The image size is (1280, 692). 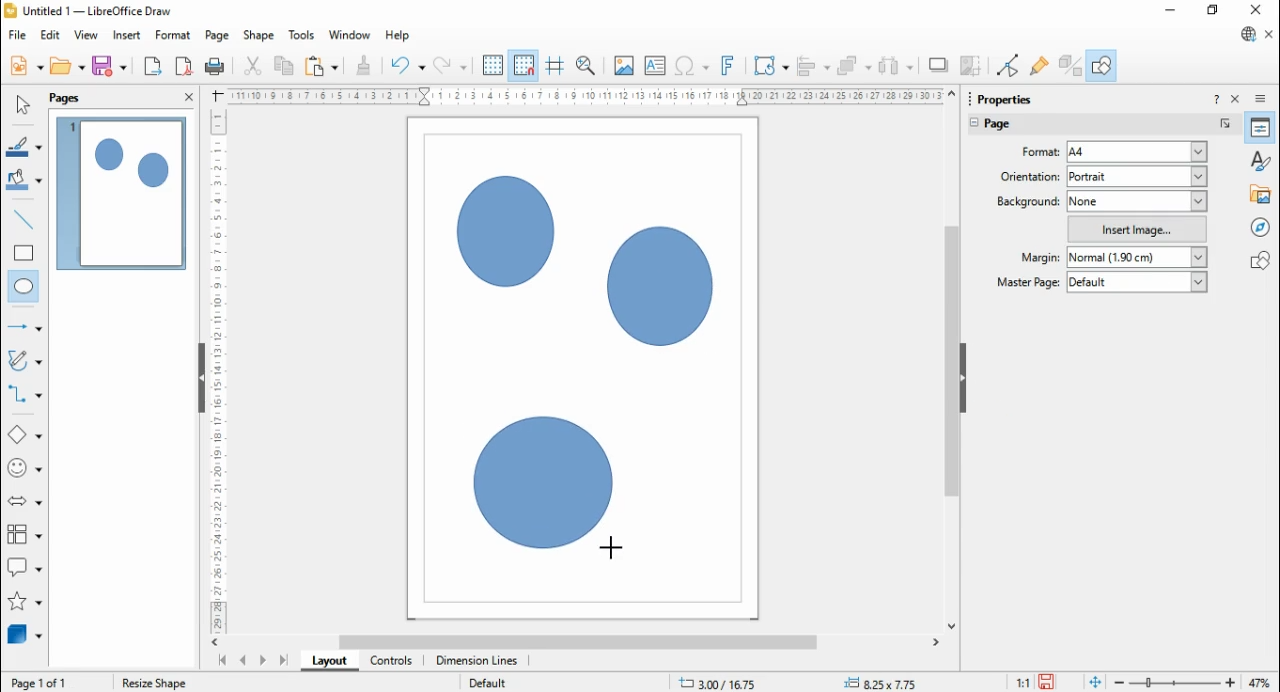 What do you see at coordinates (79, 98) in the screenshot?
I see `pages panel` at bounding box center [79, 98].